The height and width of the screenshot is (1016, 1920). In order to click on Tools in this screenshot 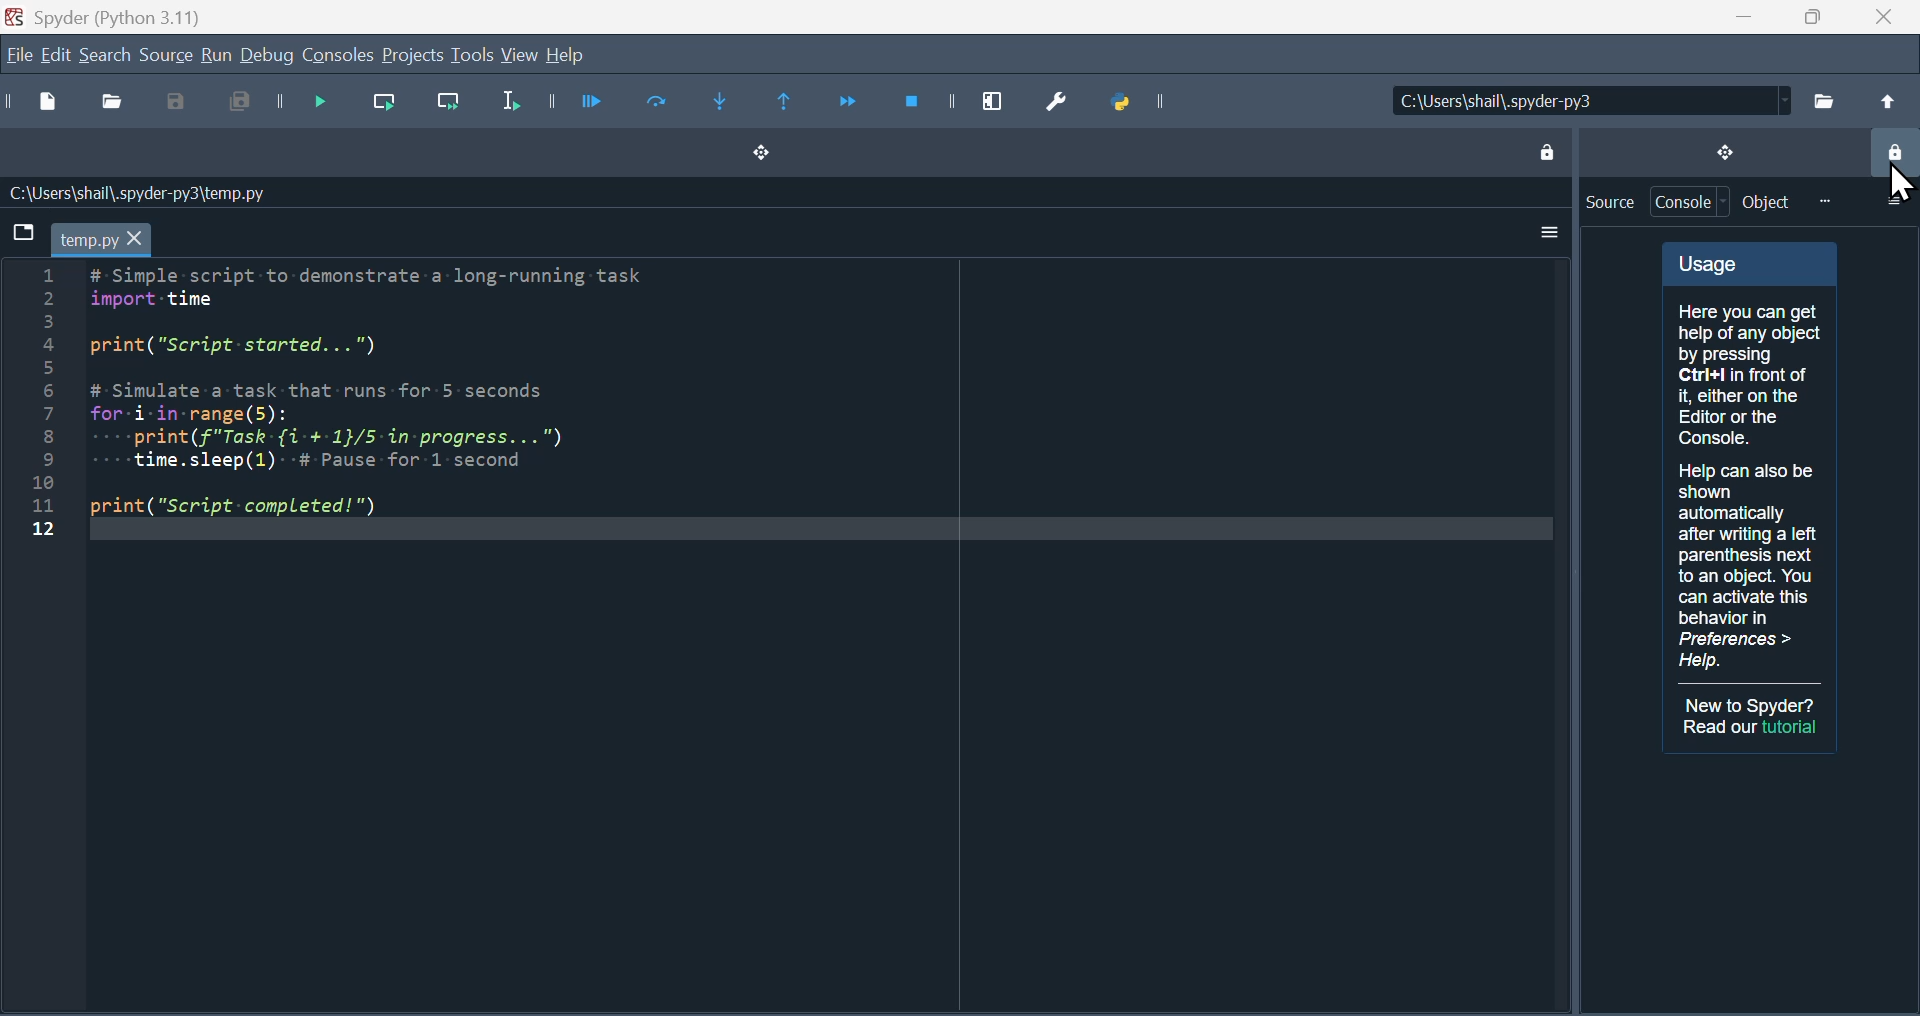, I will do `click(471, 55)`.